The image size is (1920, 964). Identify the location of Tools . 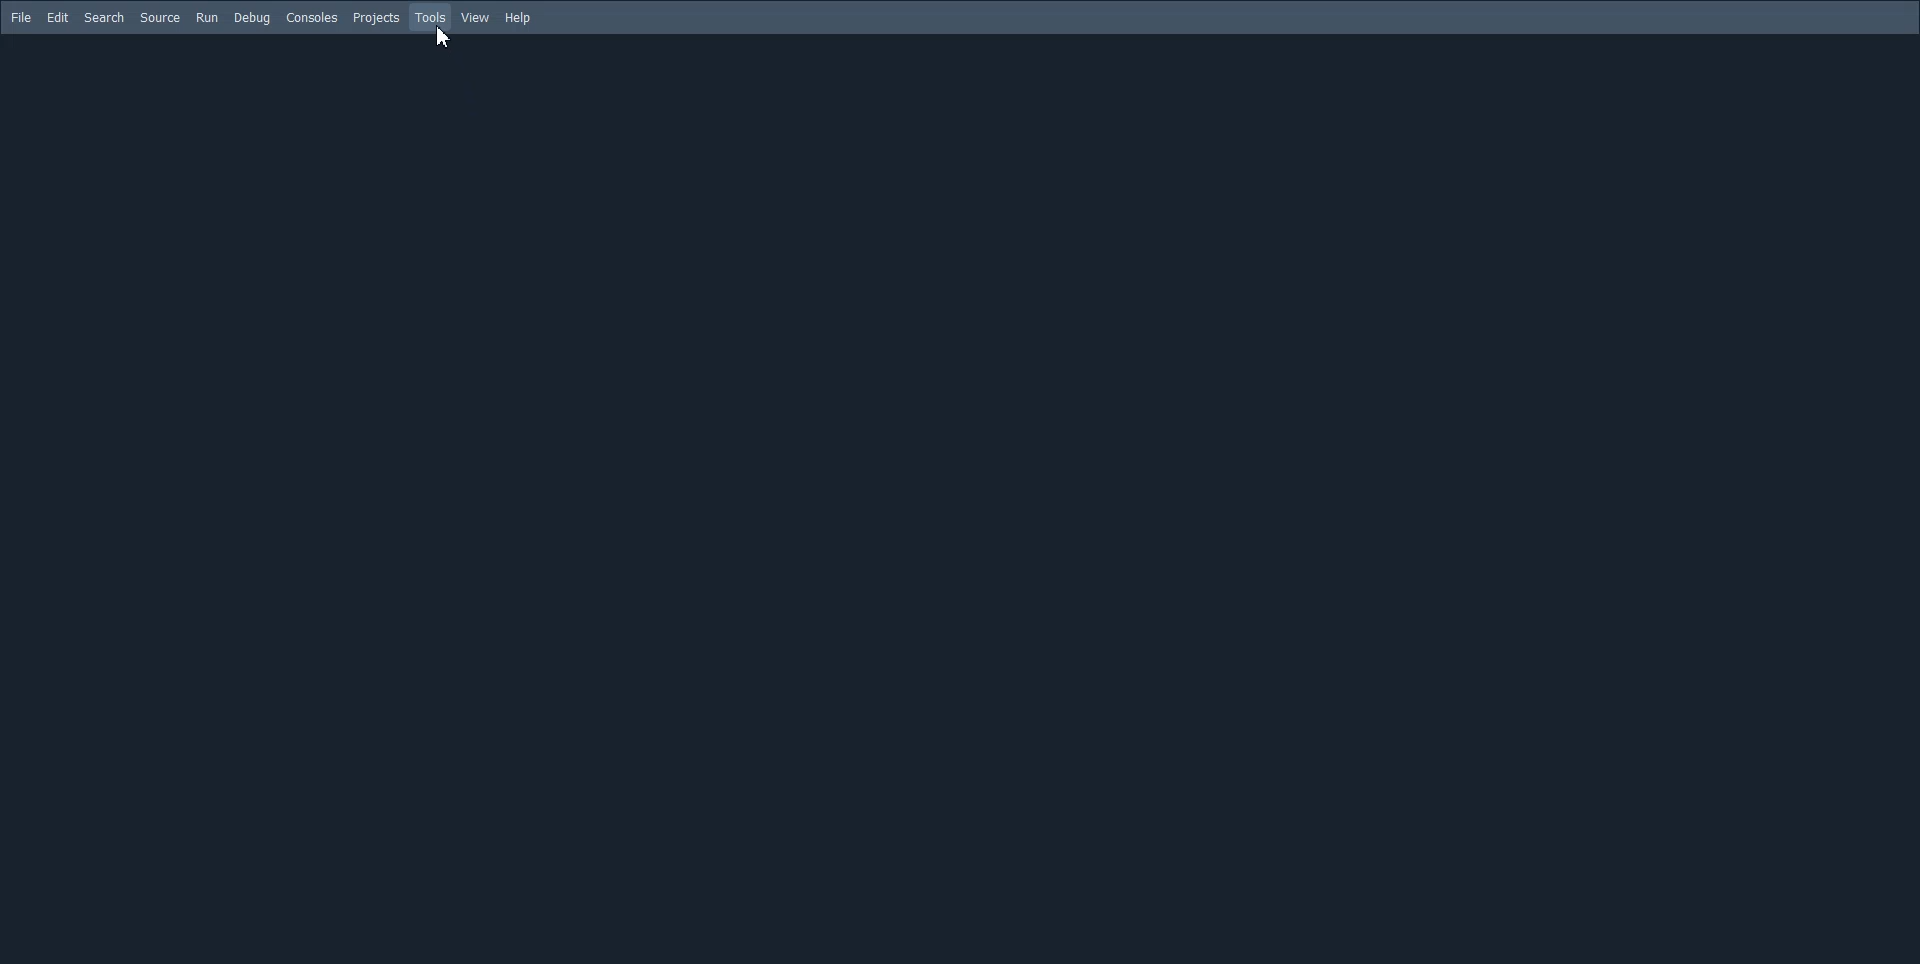
(430, 17).